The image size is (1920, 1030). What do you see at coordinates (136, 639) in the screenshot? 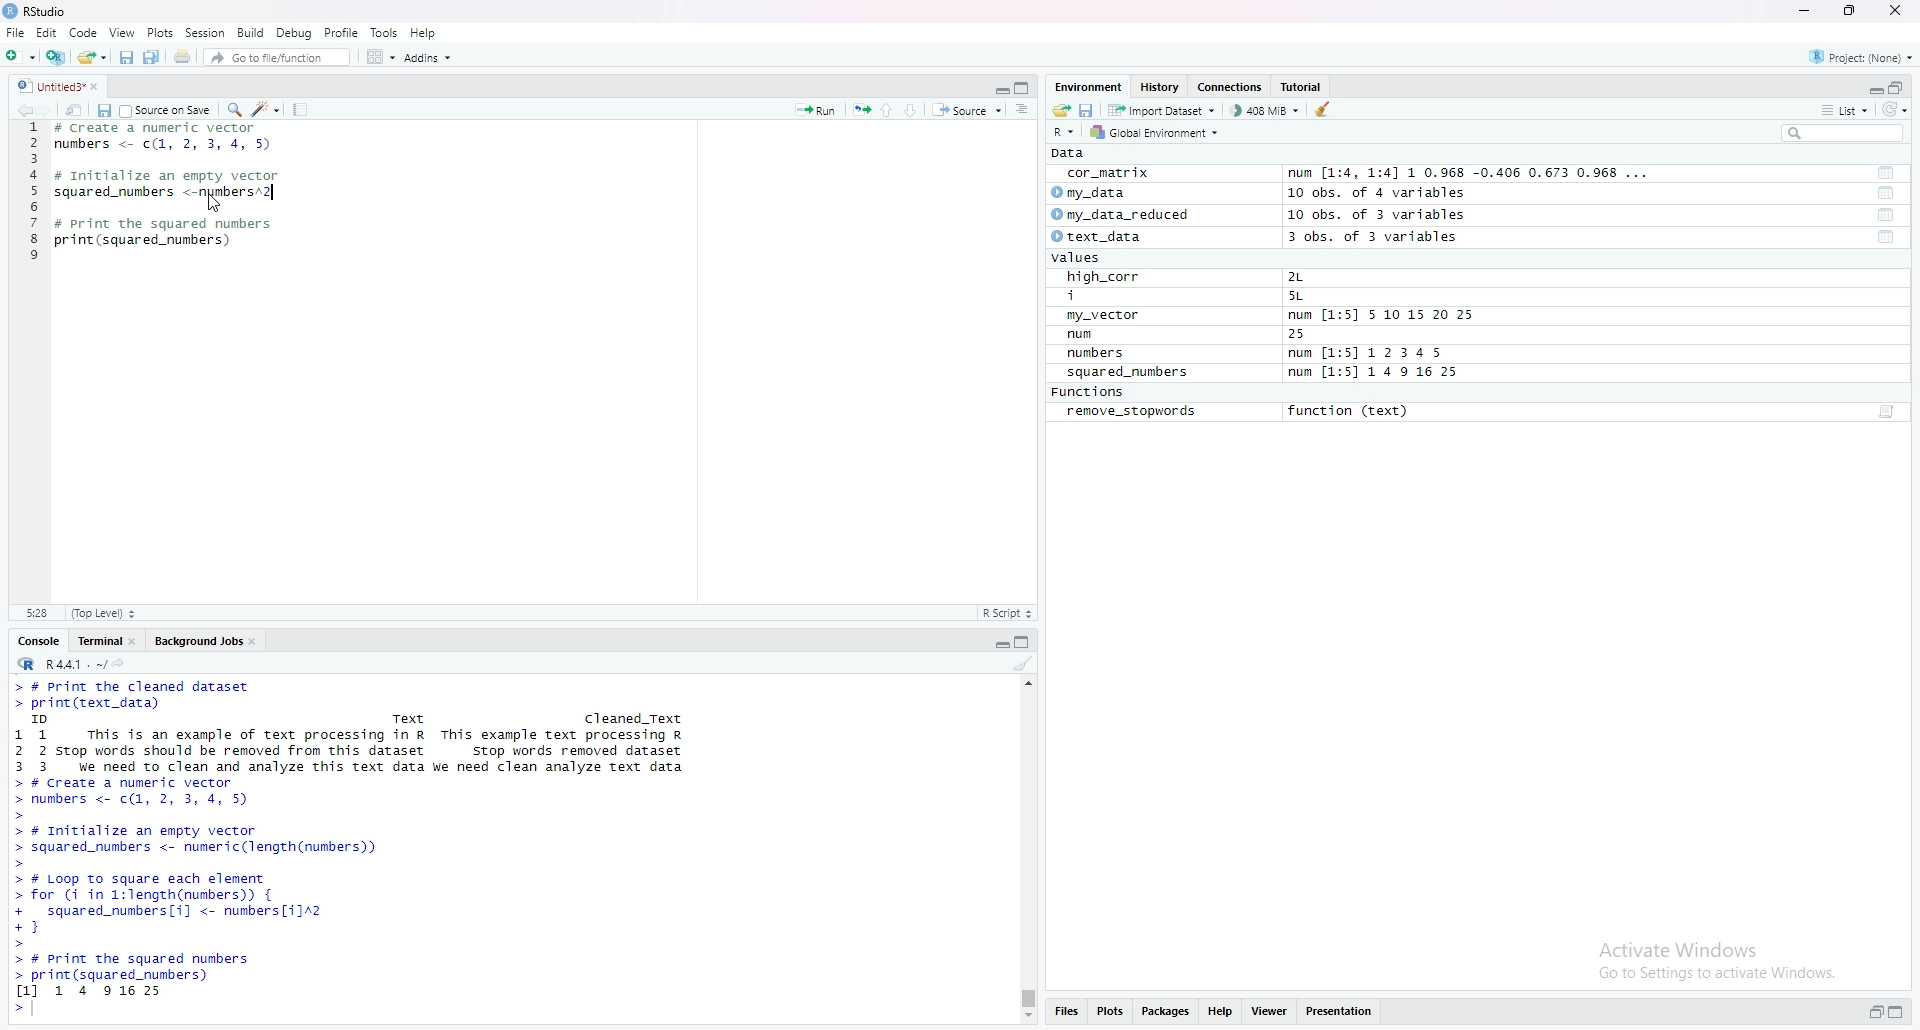
I see `close` at bounding box center [136, 639].